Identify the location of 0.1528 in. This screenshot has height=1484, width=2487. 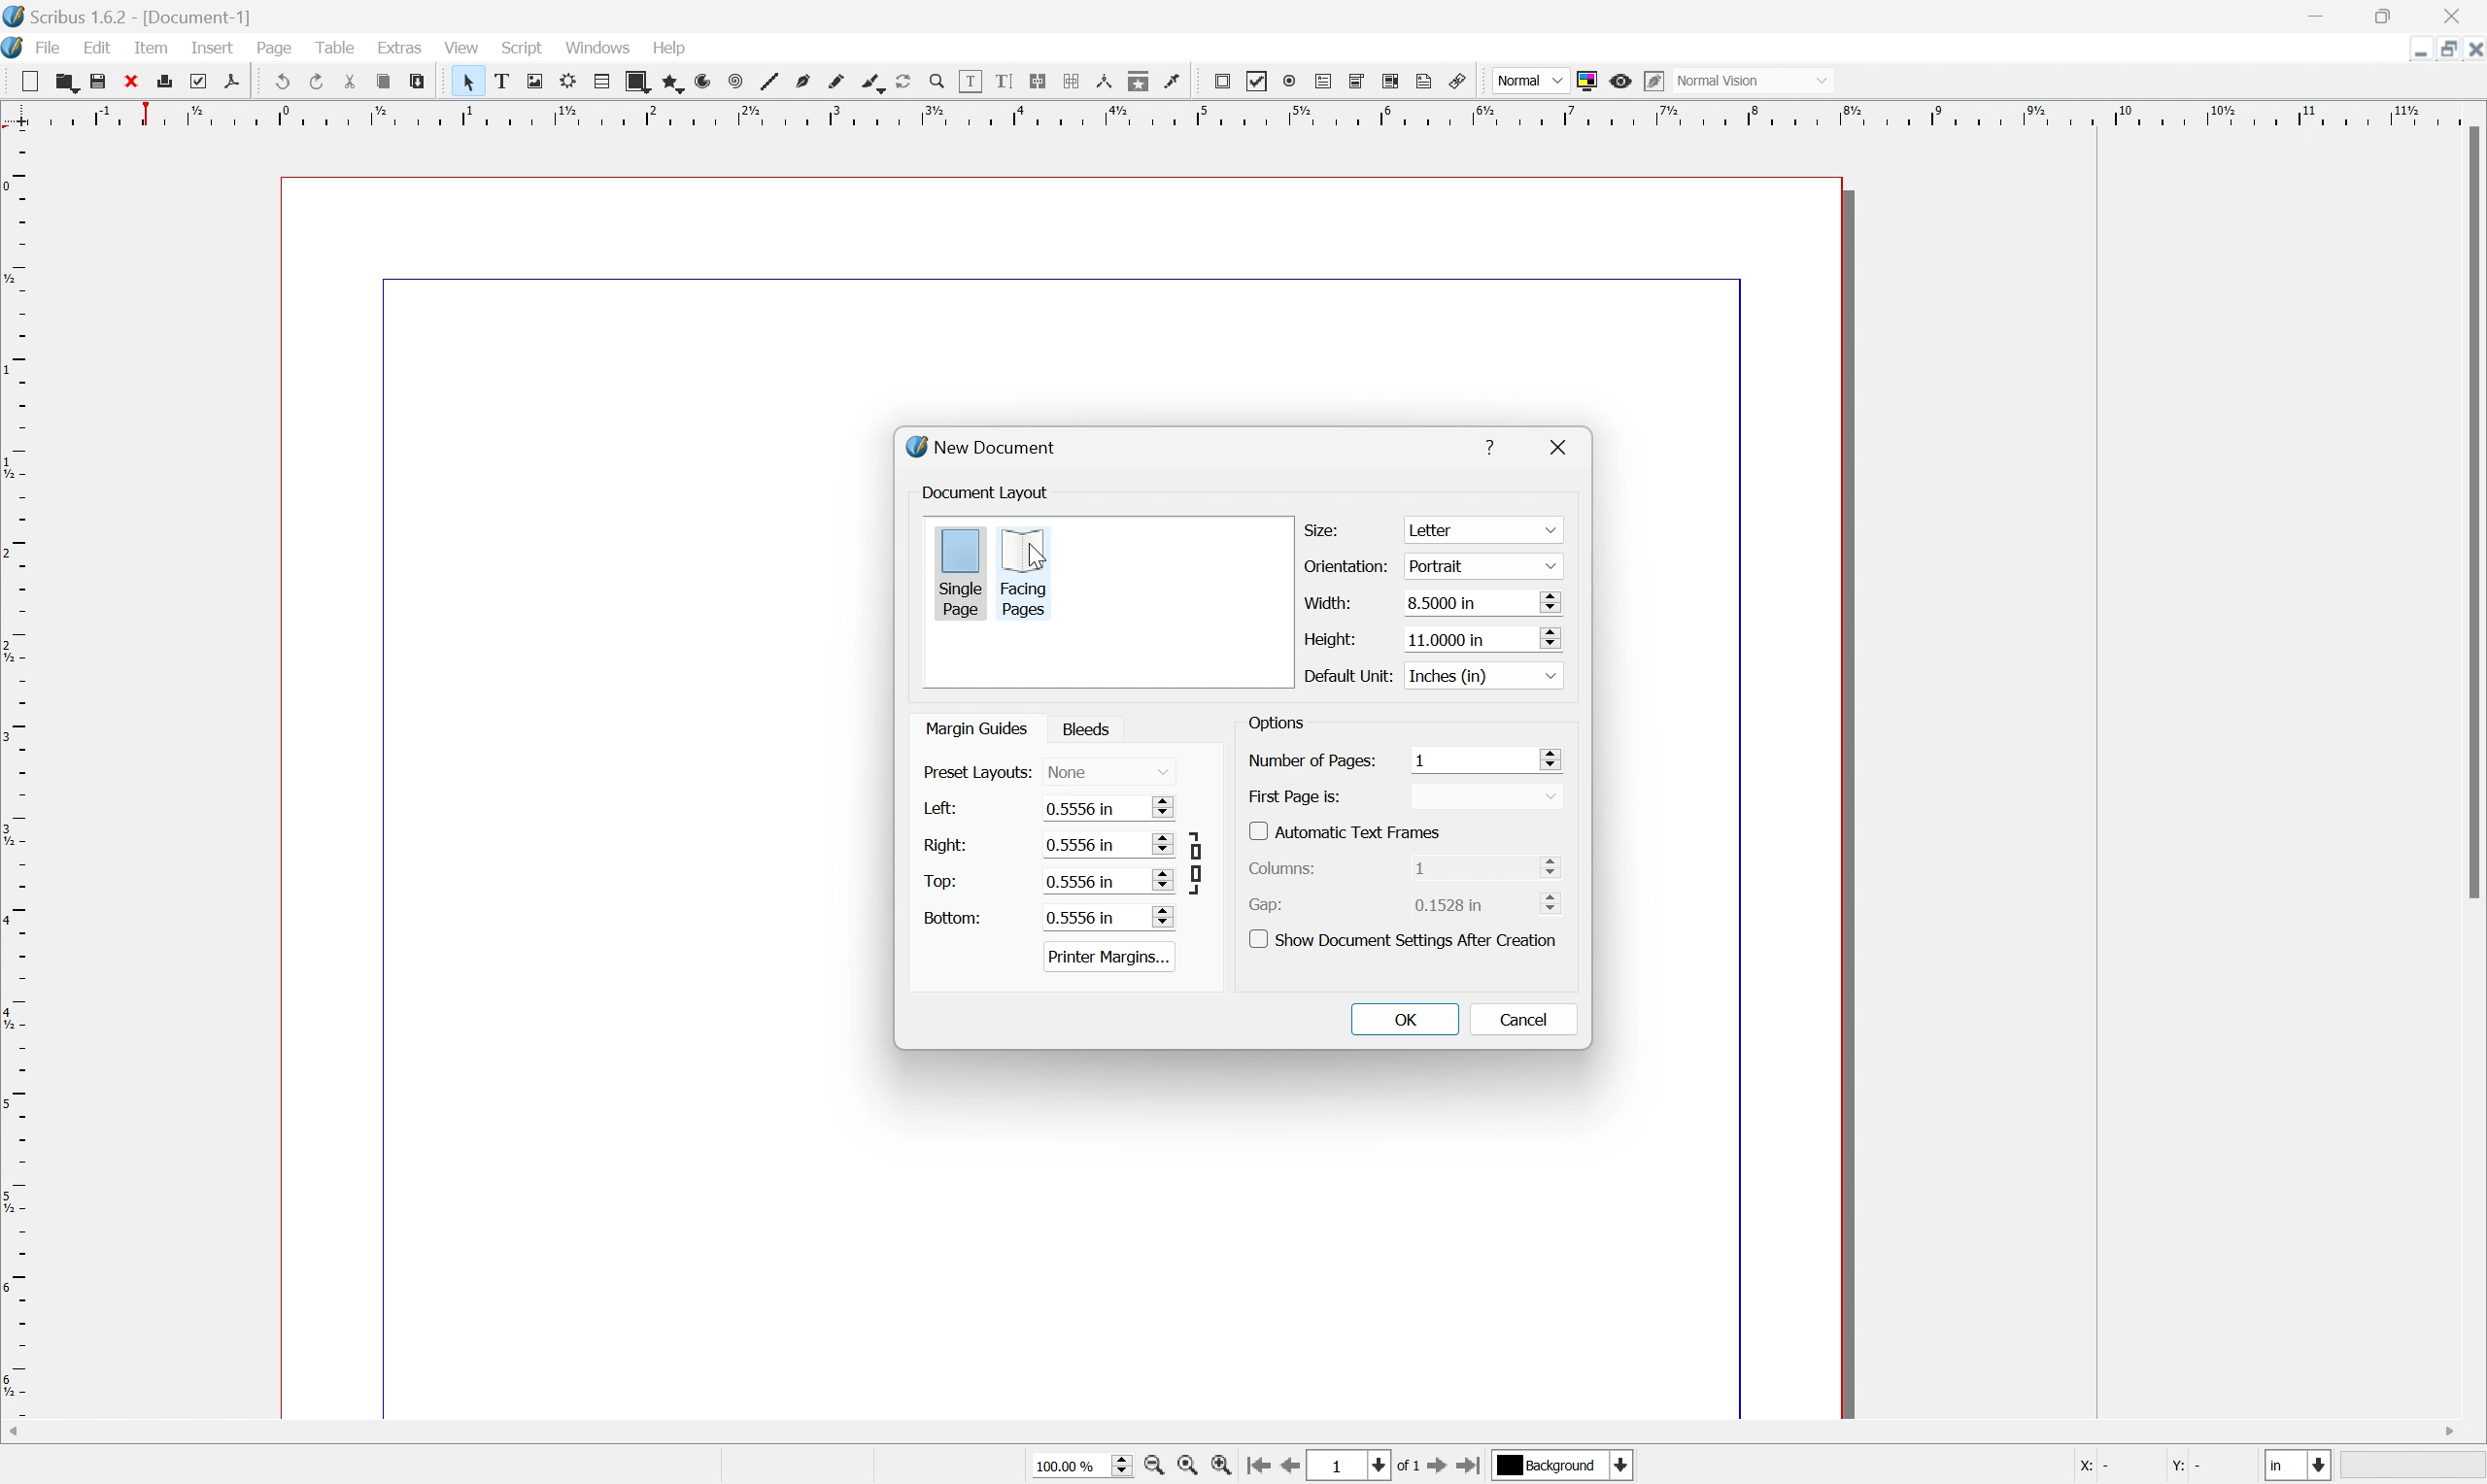
(1491, 906).